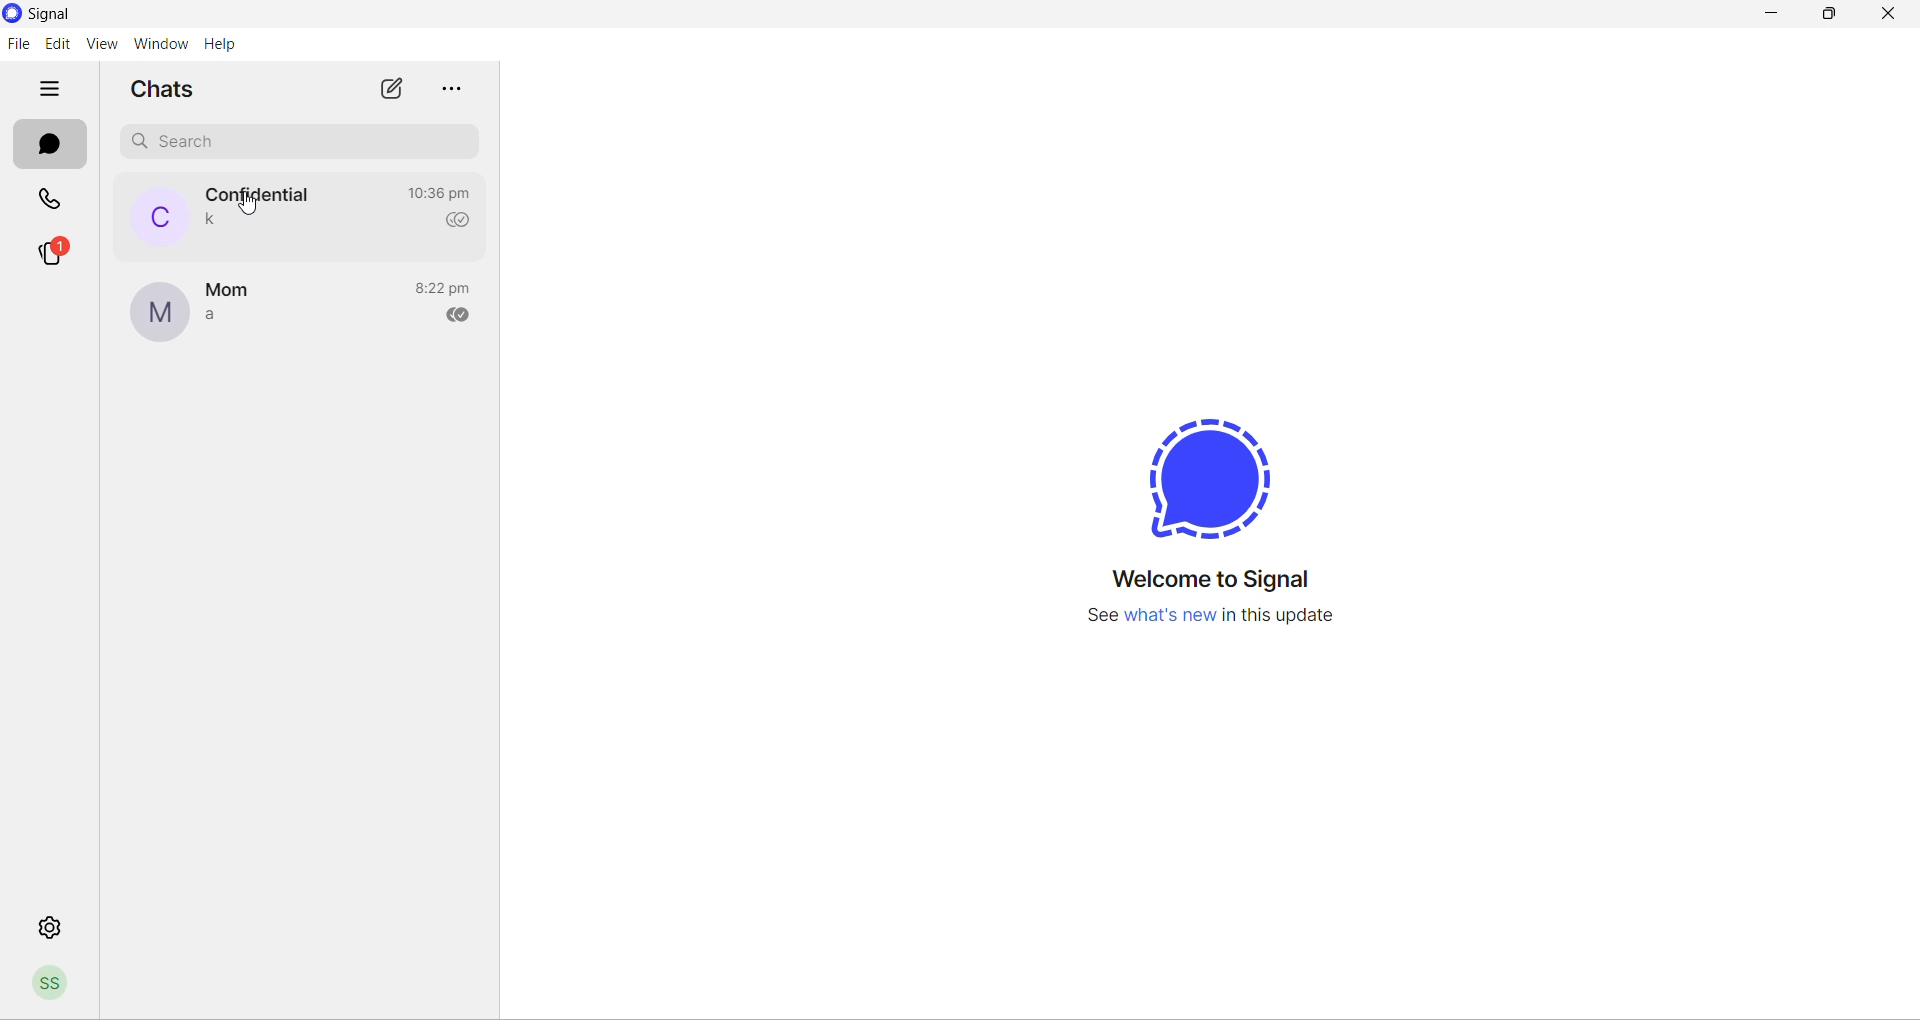  What do you see at coordinates (58, 90) in the screenshot?
I see `hide tabs` at bounding box center [58, 90].